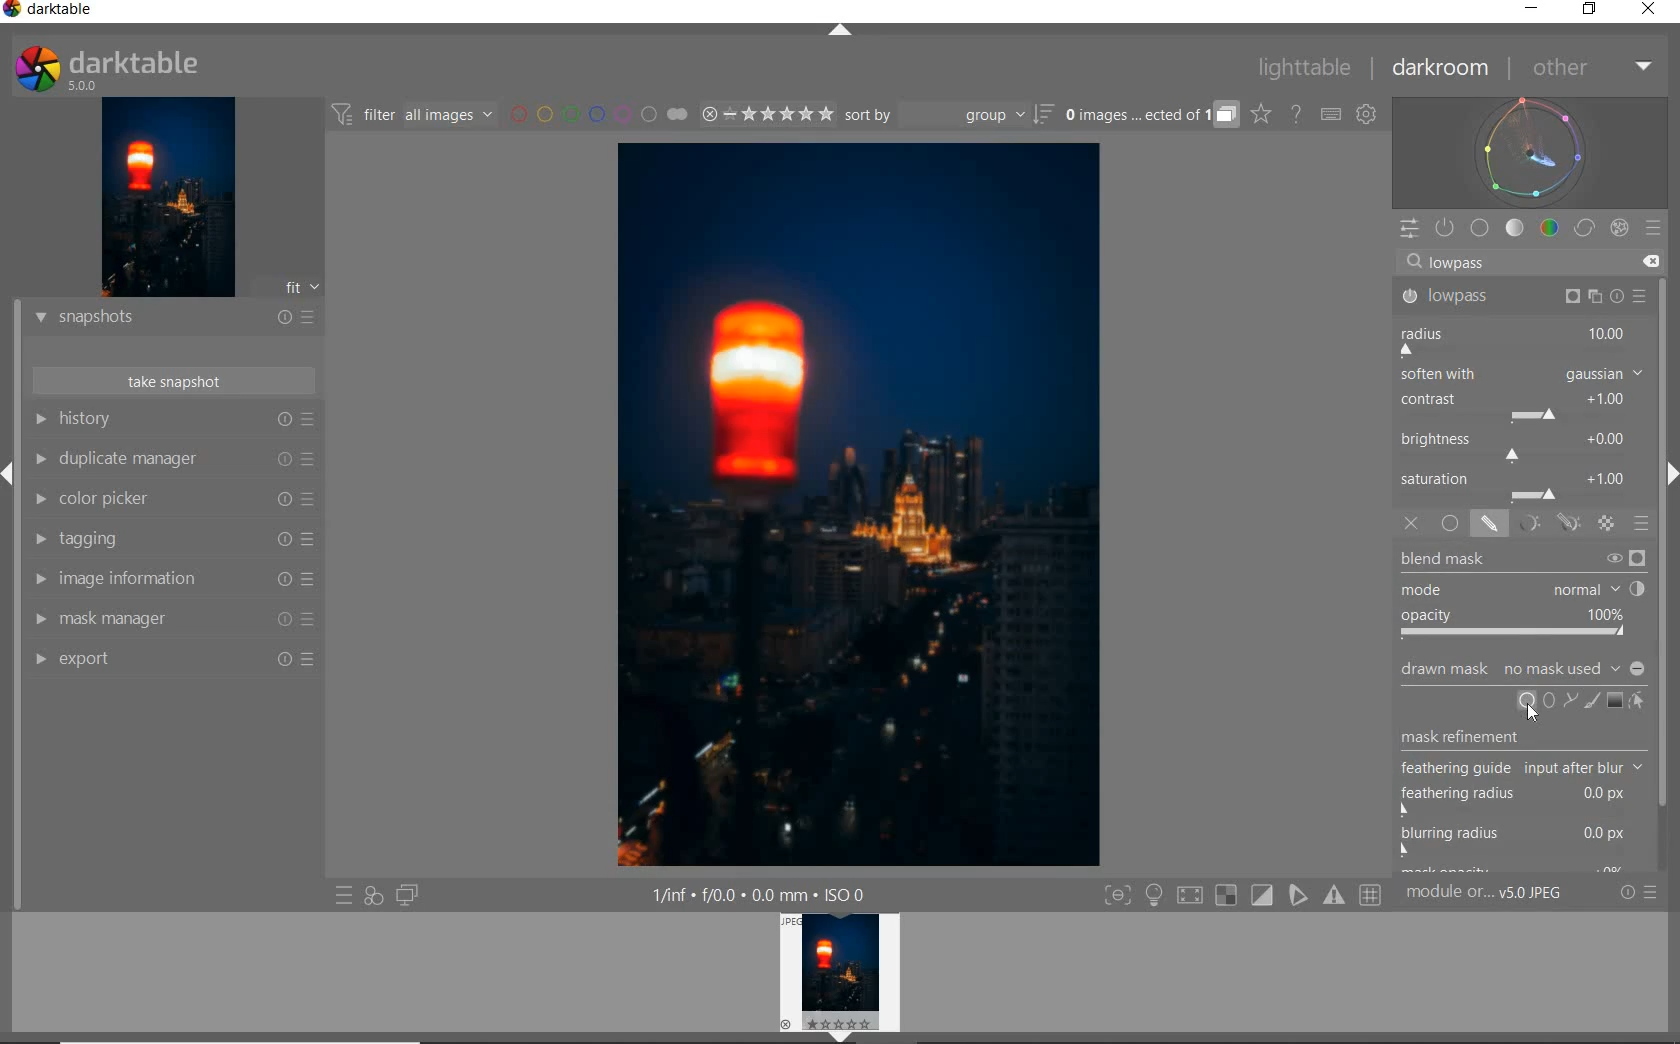  What do you see at coordinates (175, 659) in the screenshot?
I see `EXPORT` at bounding box center [175, 659].